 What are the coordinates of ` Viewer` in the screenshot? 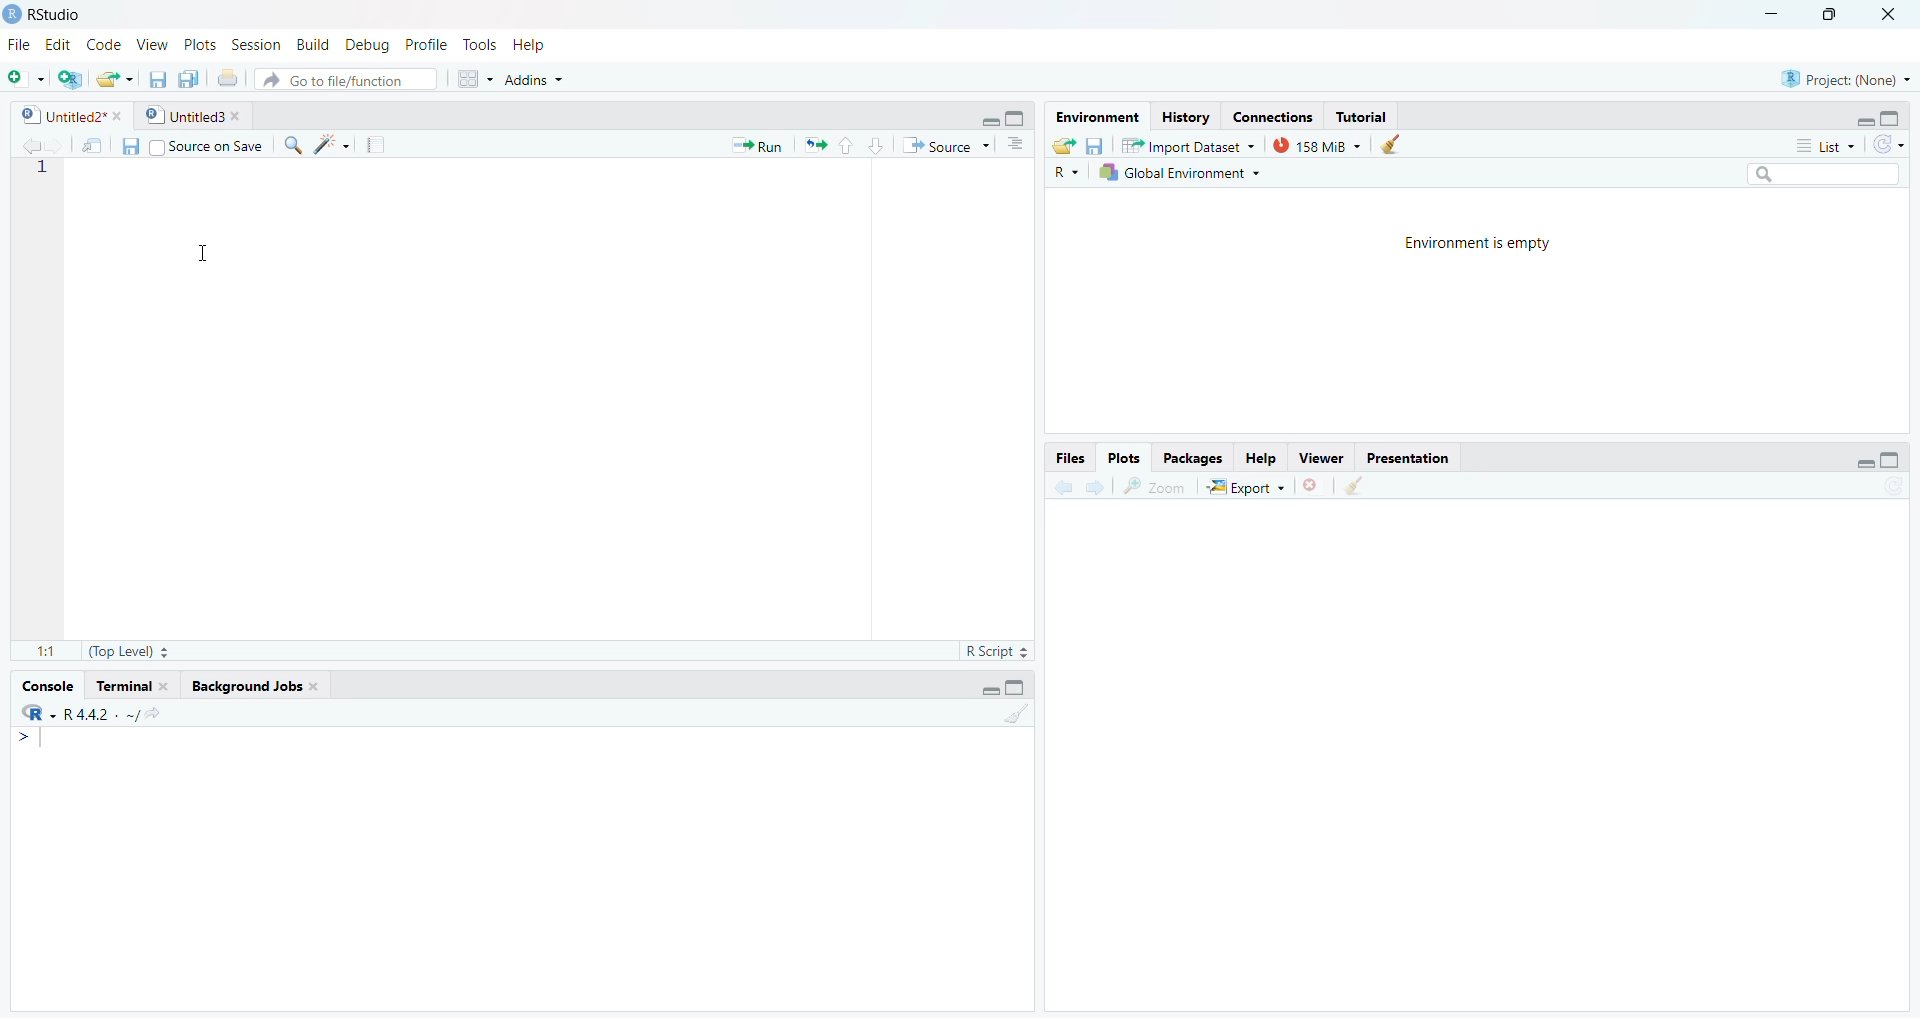 It's located at (1322, 459).